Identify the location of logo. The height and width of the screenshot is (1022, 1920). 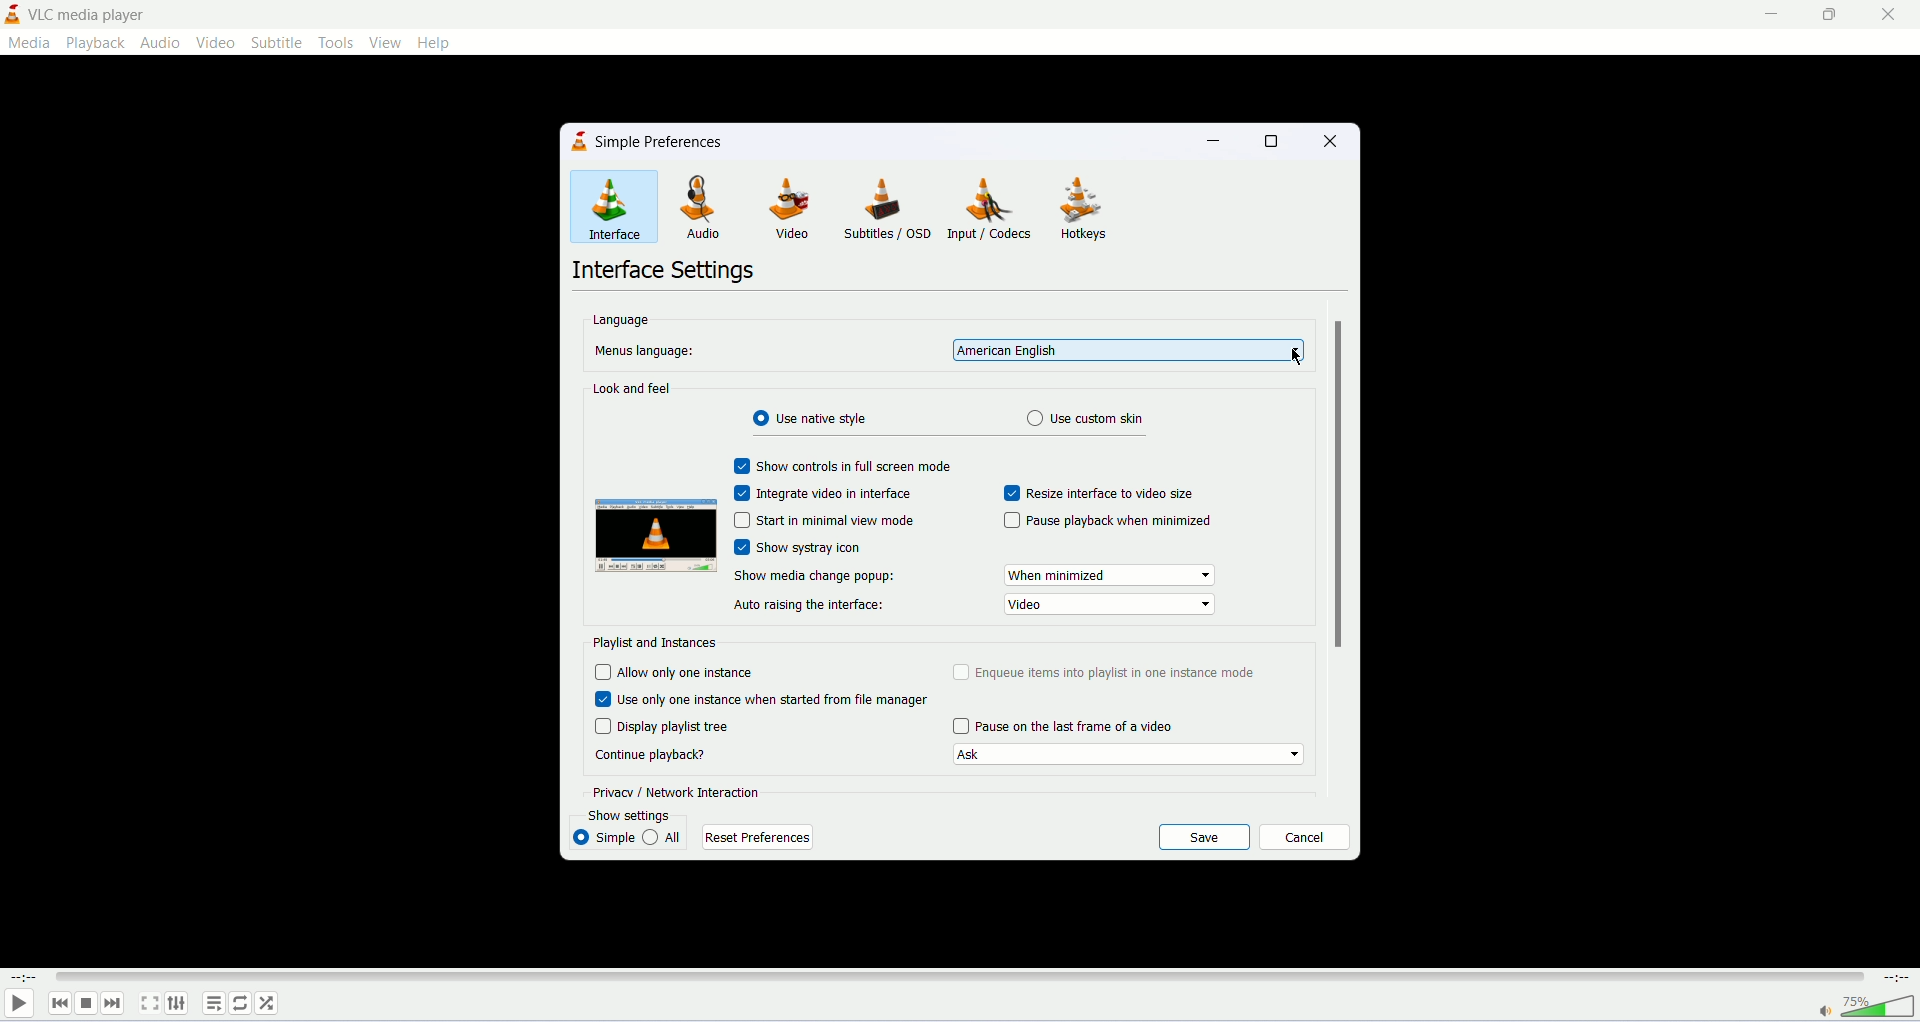
(579, 142).